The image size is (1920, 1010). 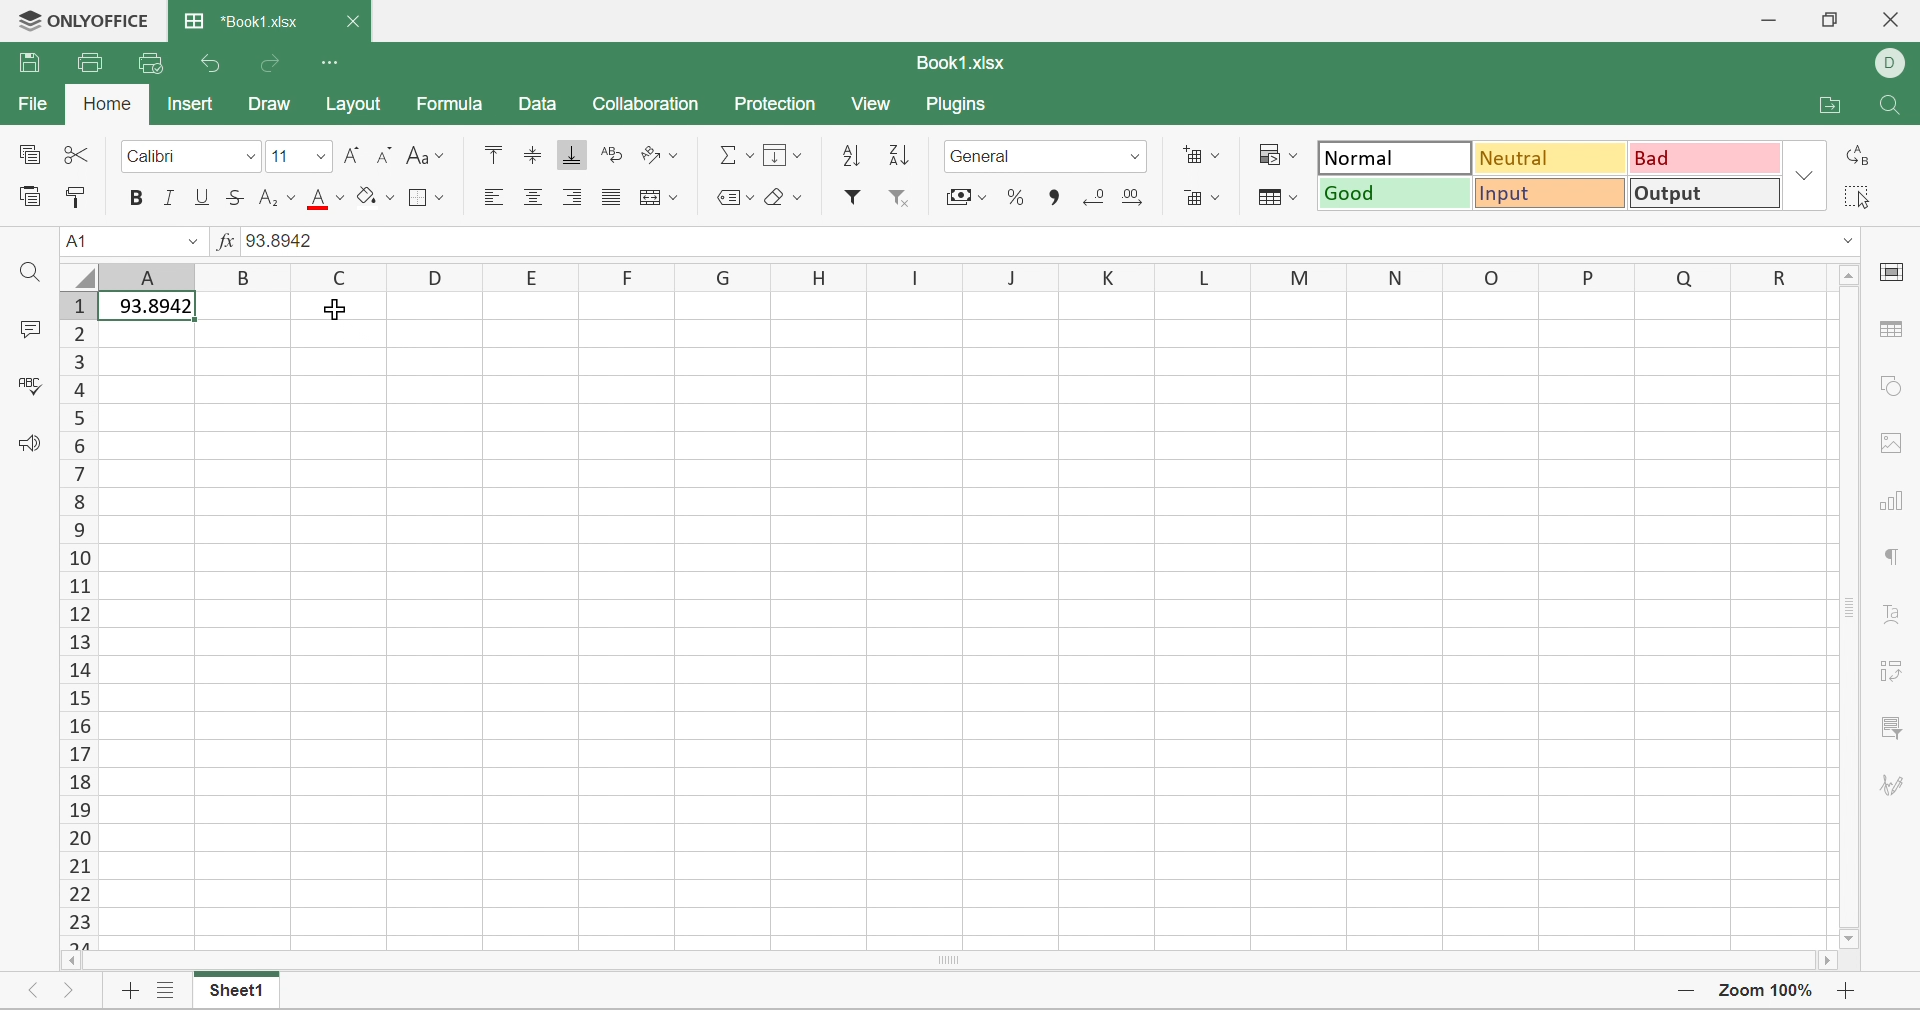 What do you see at coordinates (610, 157) in the screenshot?
I see `Wrap text` at bounding box center [610, 157].